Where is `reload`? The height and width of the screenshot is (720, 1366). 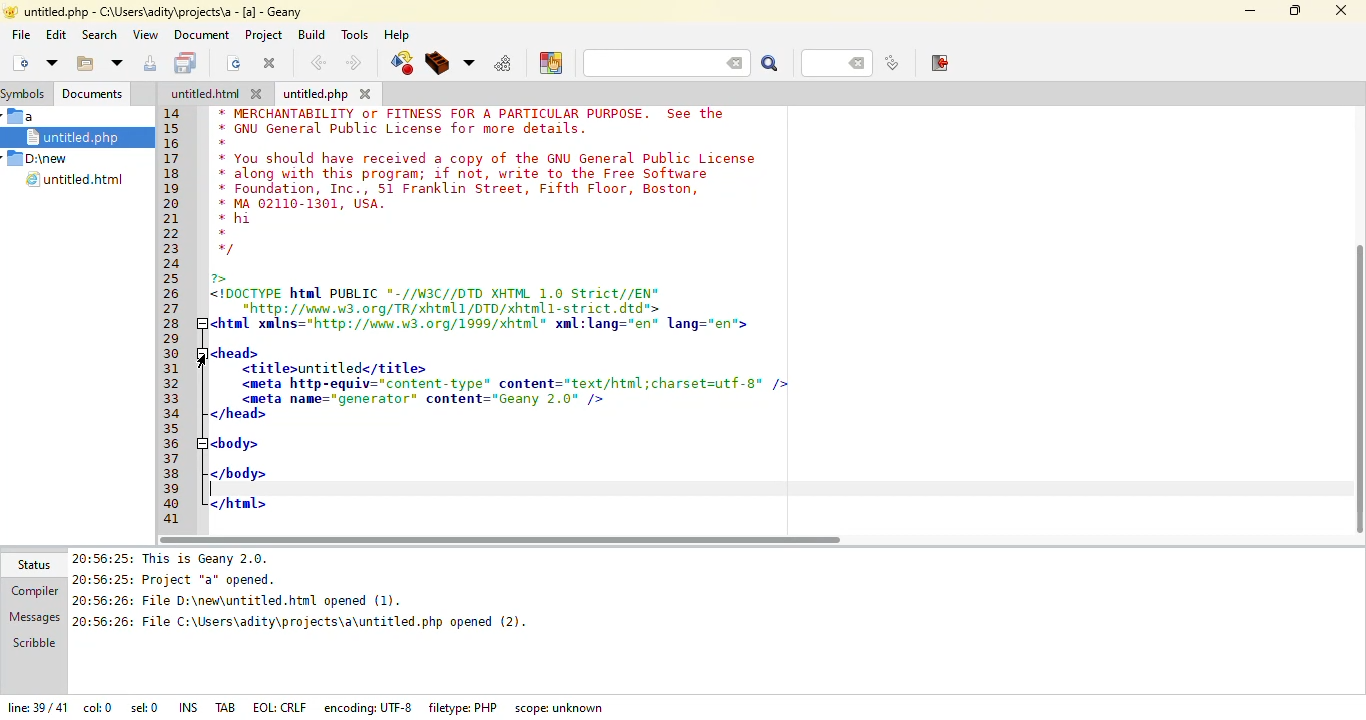
reload is located at coordinates (234, 63).